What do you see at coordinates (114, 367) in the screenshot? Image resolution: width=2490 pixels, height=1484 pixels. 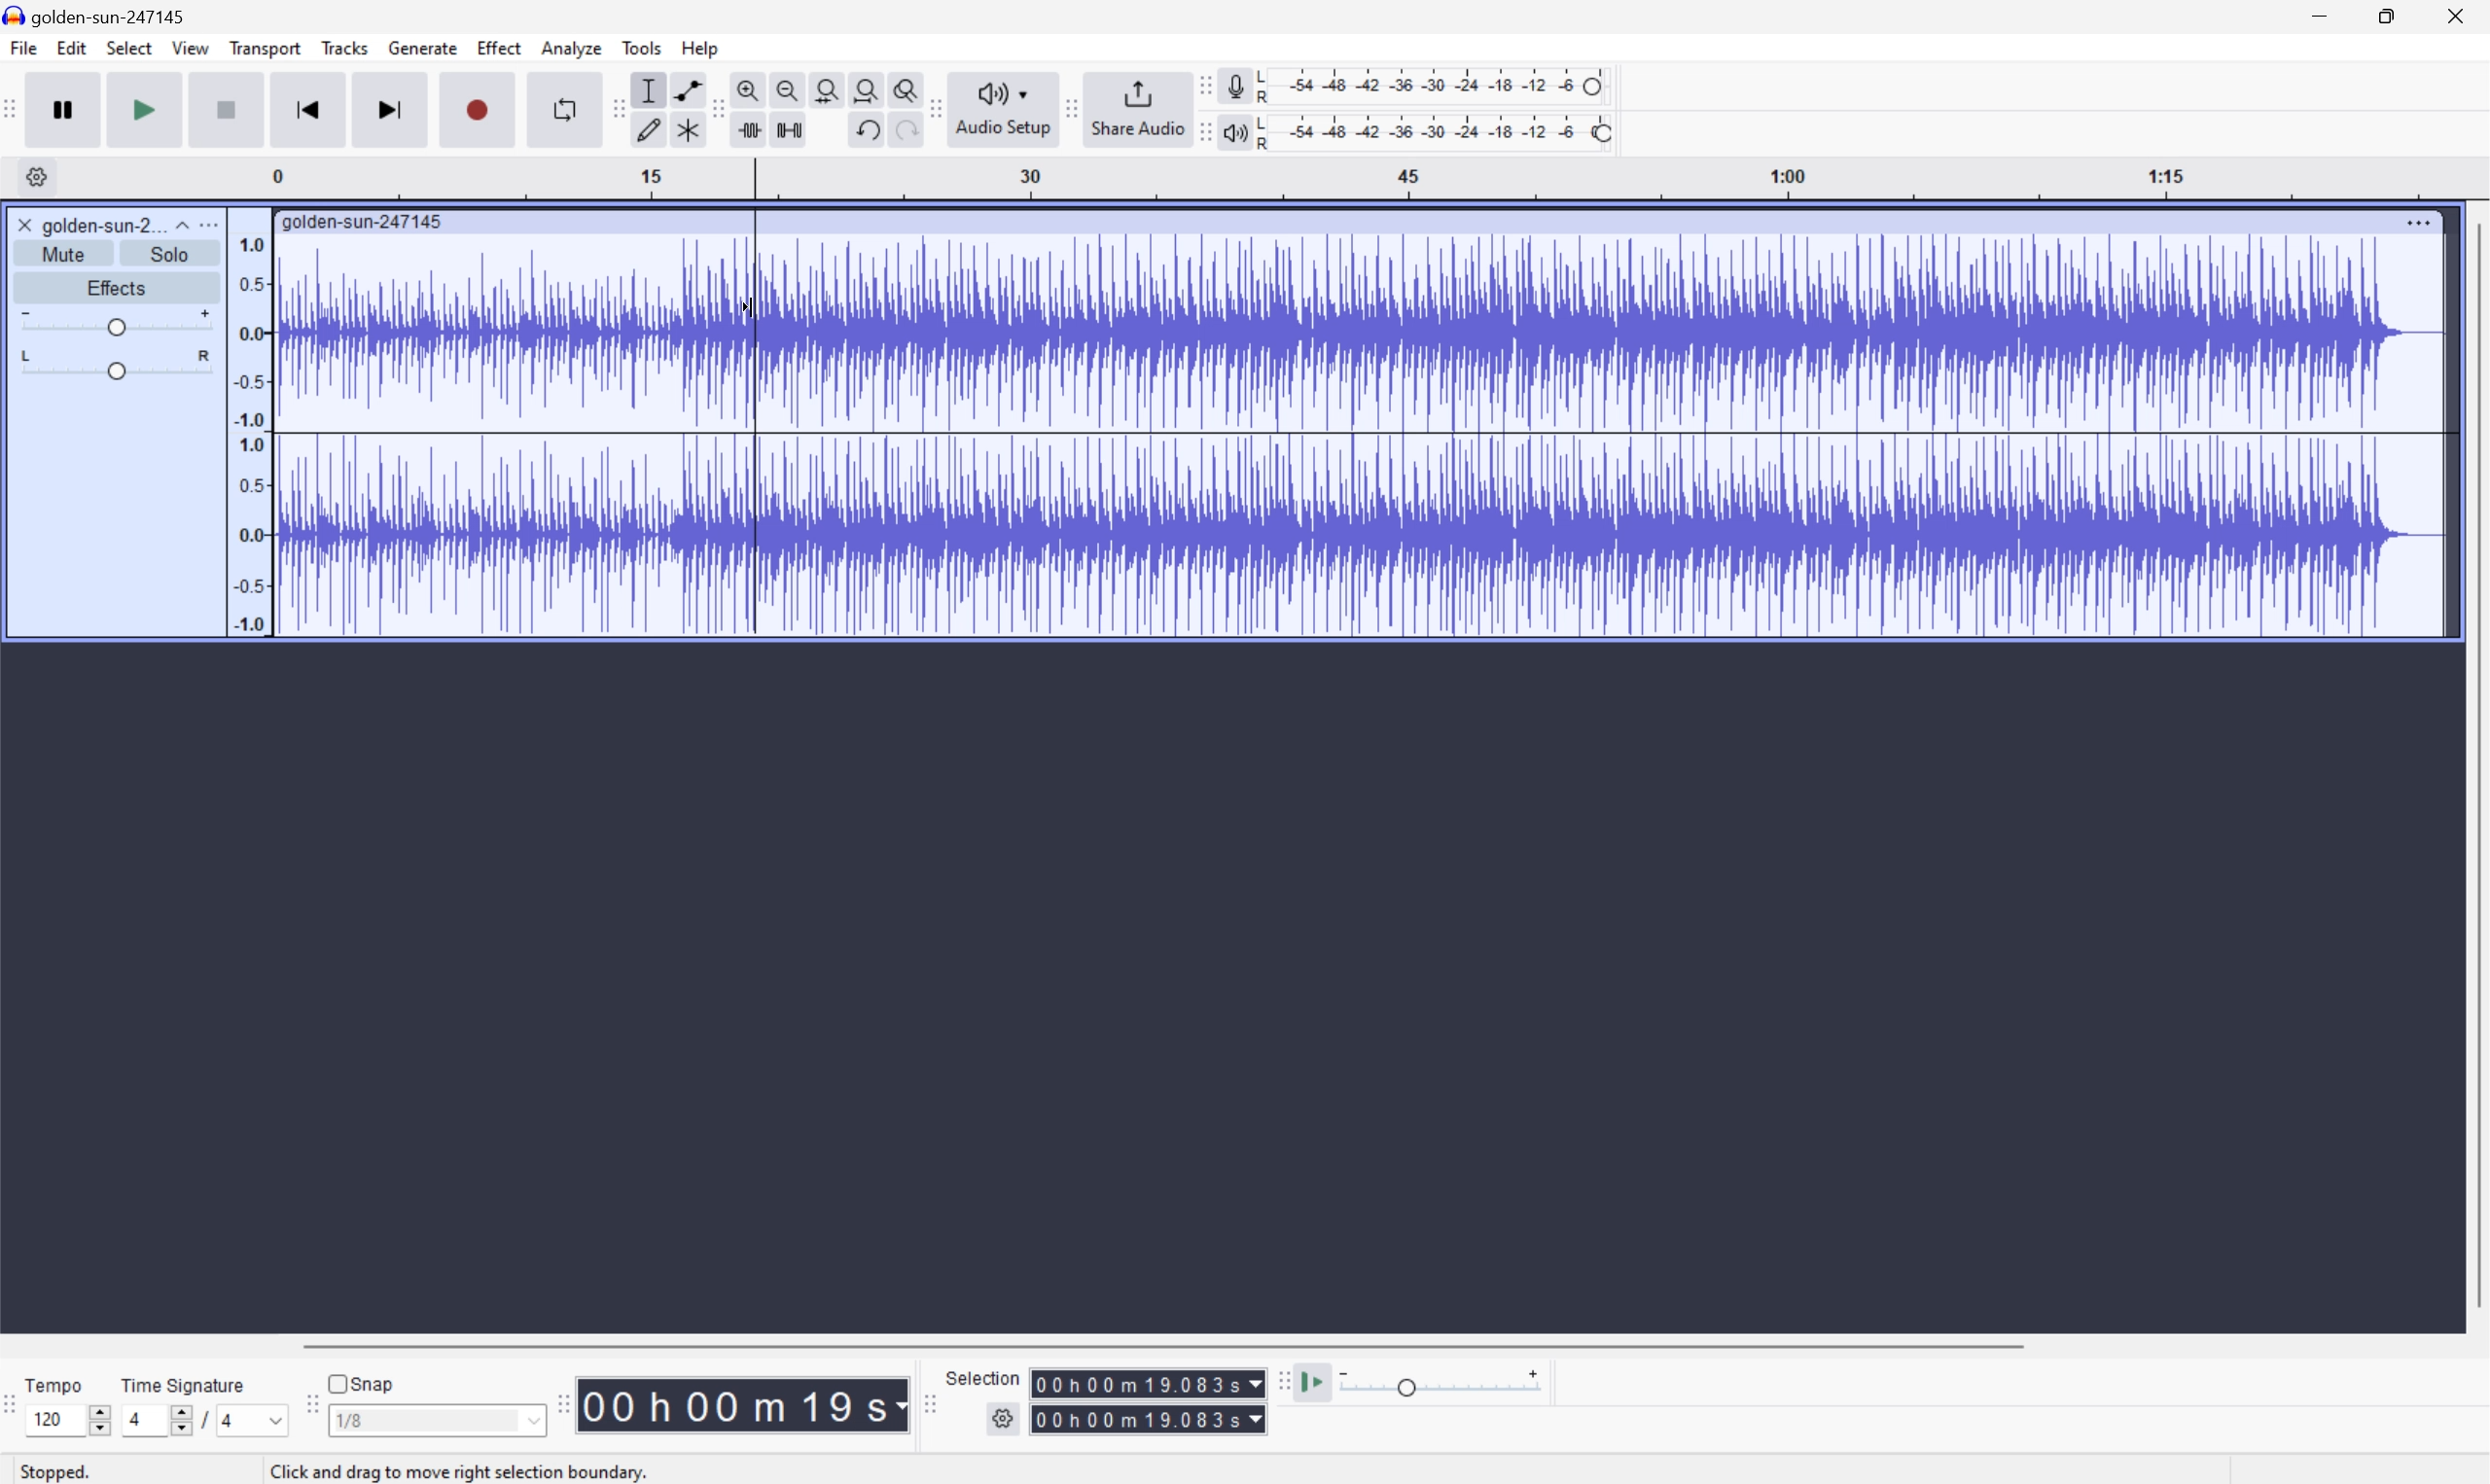 I see `Slider` at bounding box center [114, 367].